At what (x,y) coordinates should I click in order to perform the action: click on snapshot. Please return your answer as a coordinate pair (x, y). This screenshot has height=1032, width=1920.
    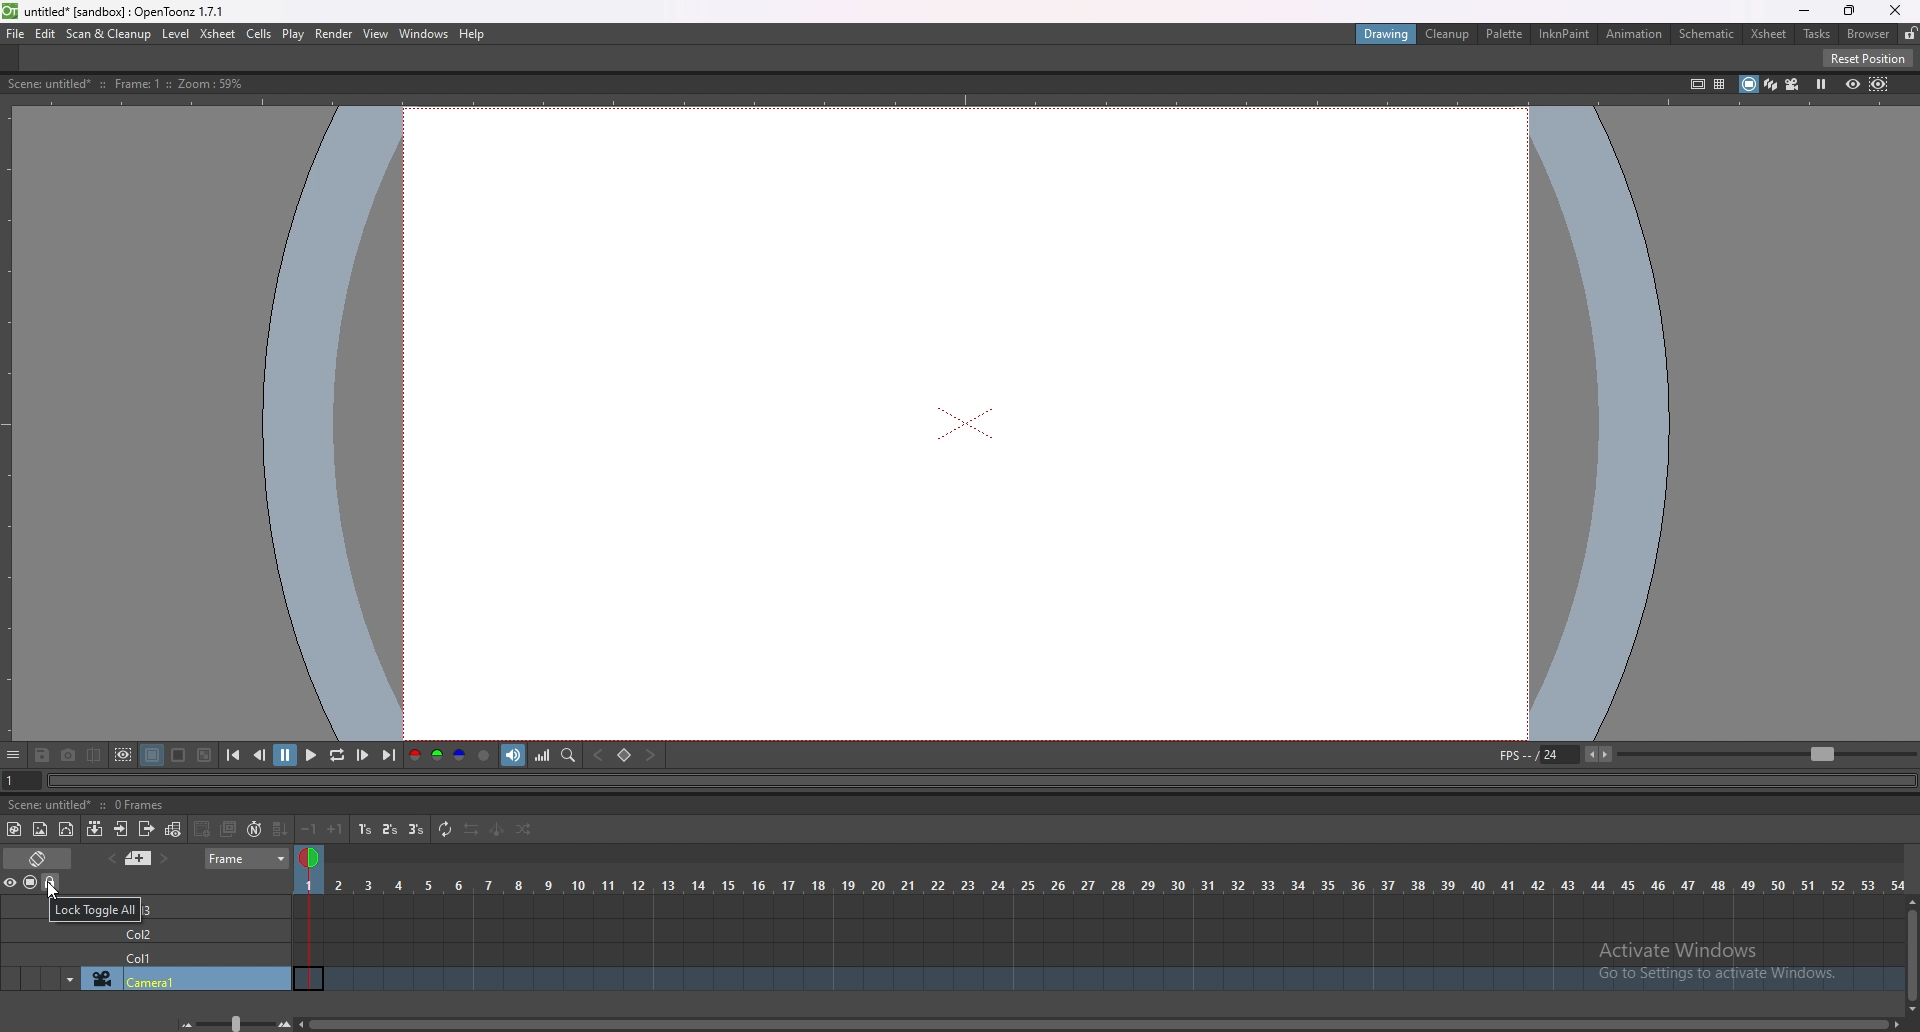
    Looking at the image, I should click on (69, 755).